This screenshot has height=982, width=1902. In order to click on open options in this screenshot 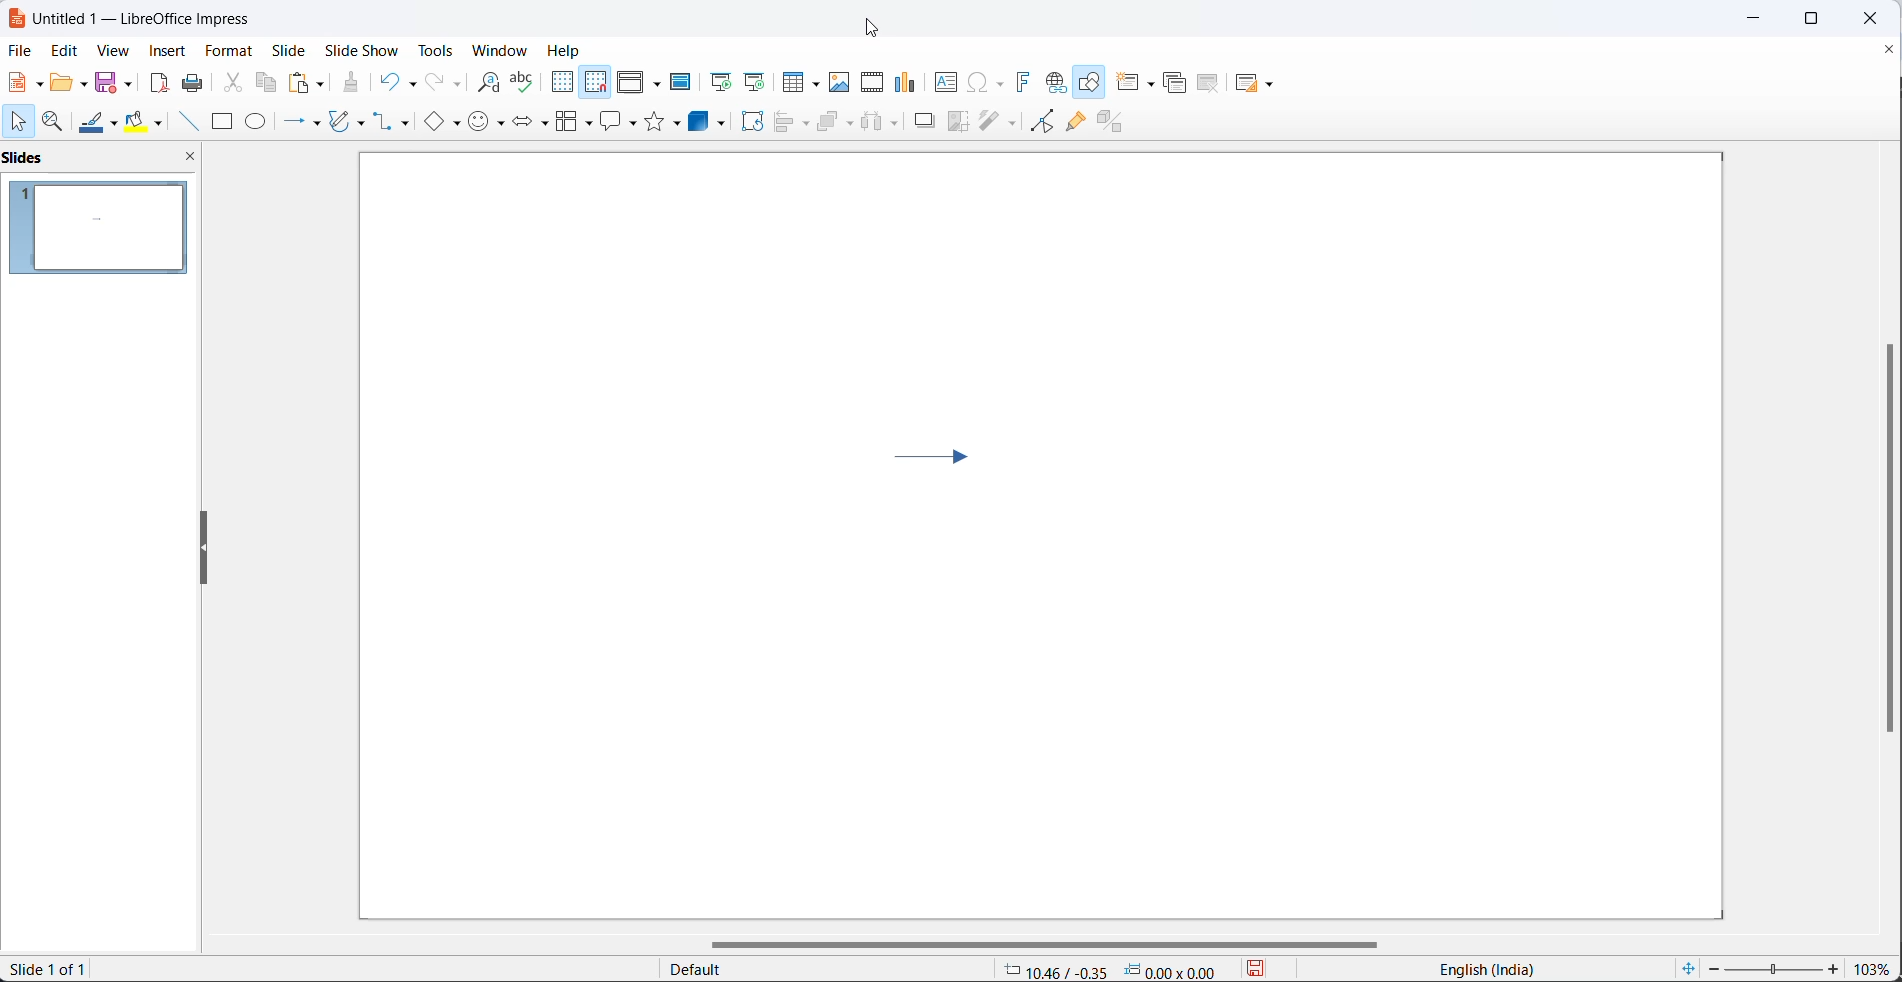, I will do `click(66, 81)`.